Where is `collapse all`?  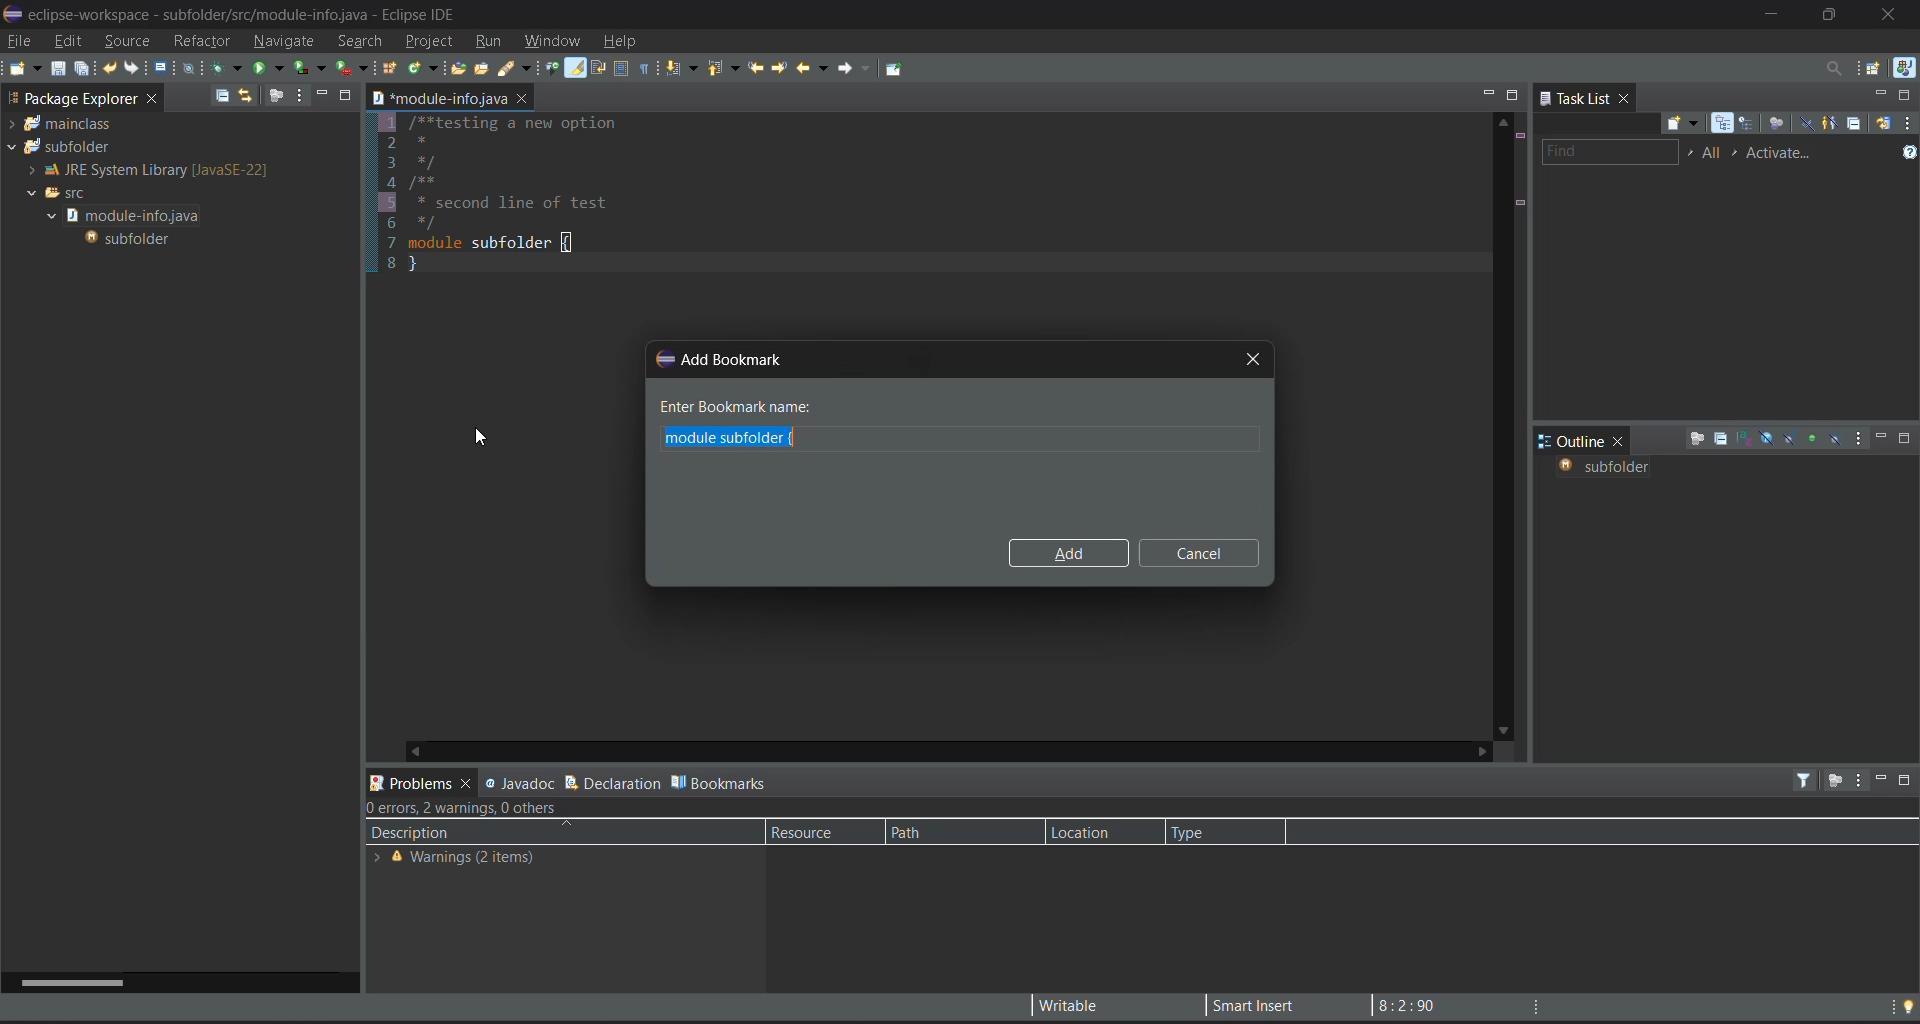 collapse all is located at coordinates (222, 95).